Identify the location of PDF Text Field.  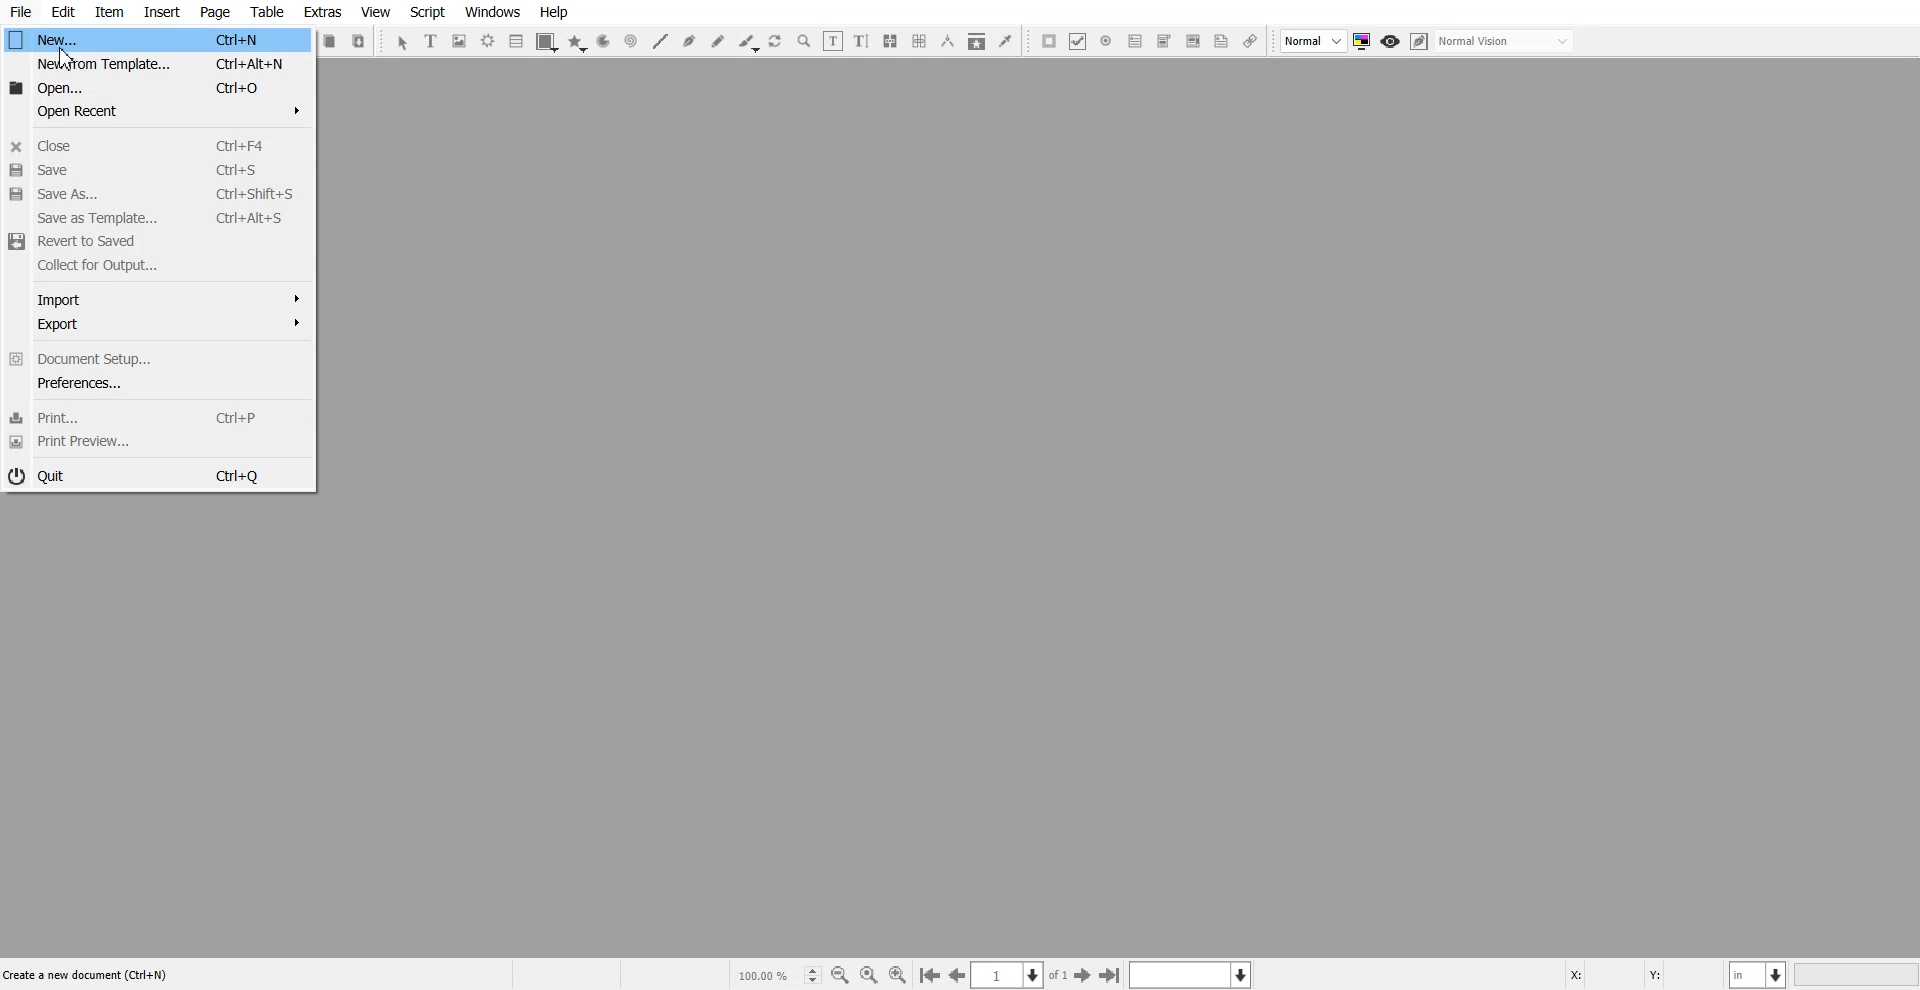
(1135, 41).